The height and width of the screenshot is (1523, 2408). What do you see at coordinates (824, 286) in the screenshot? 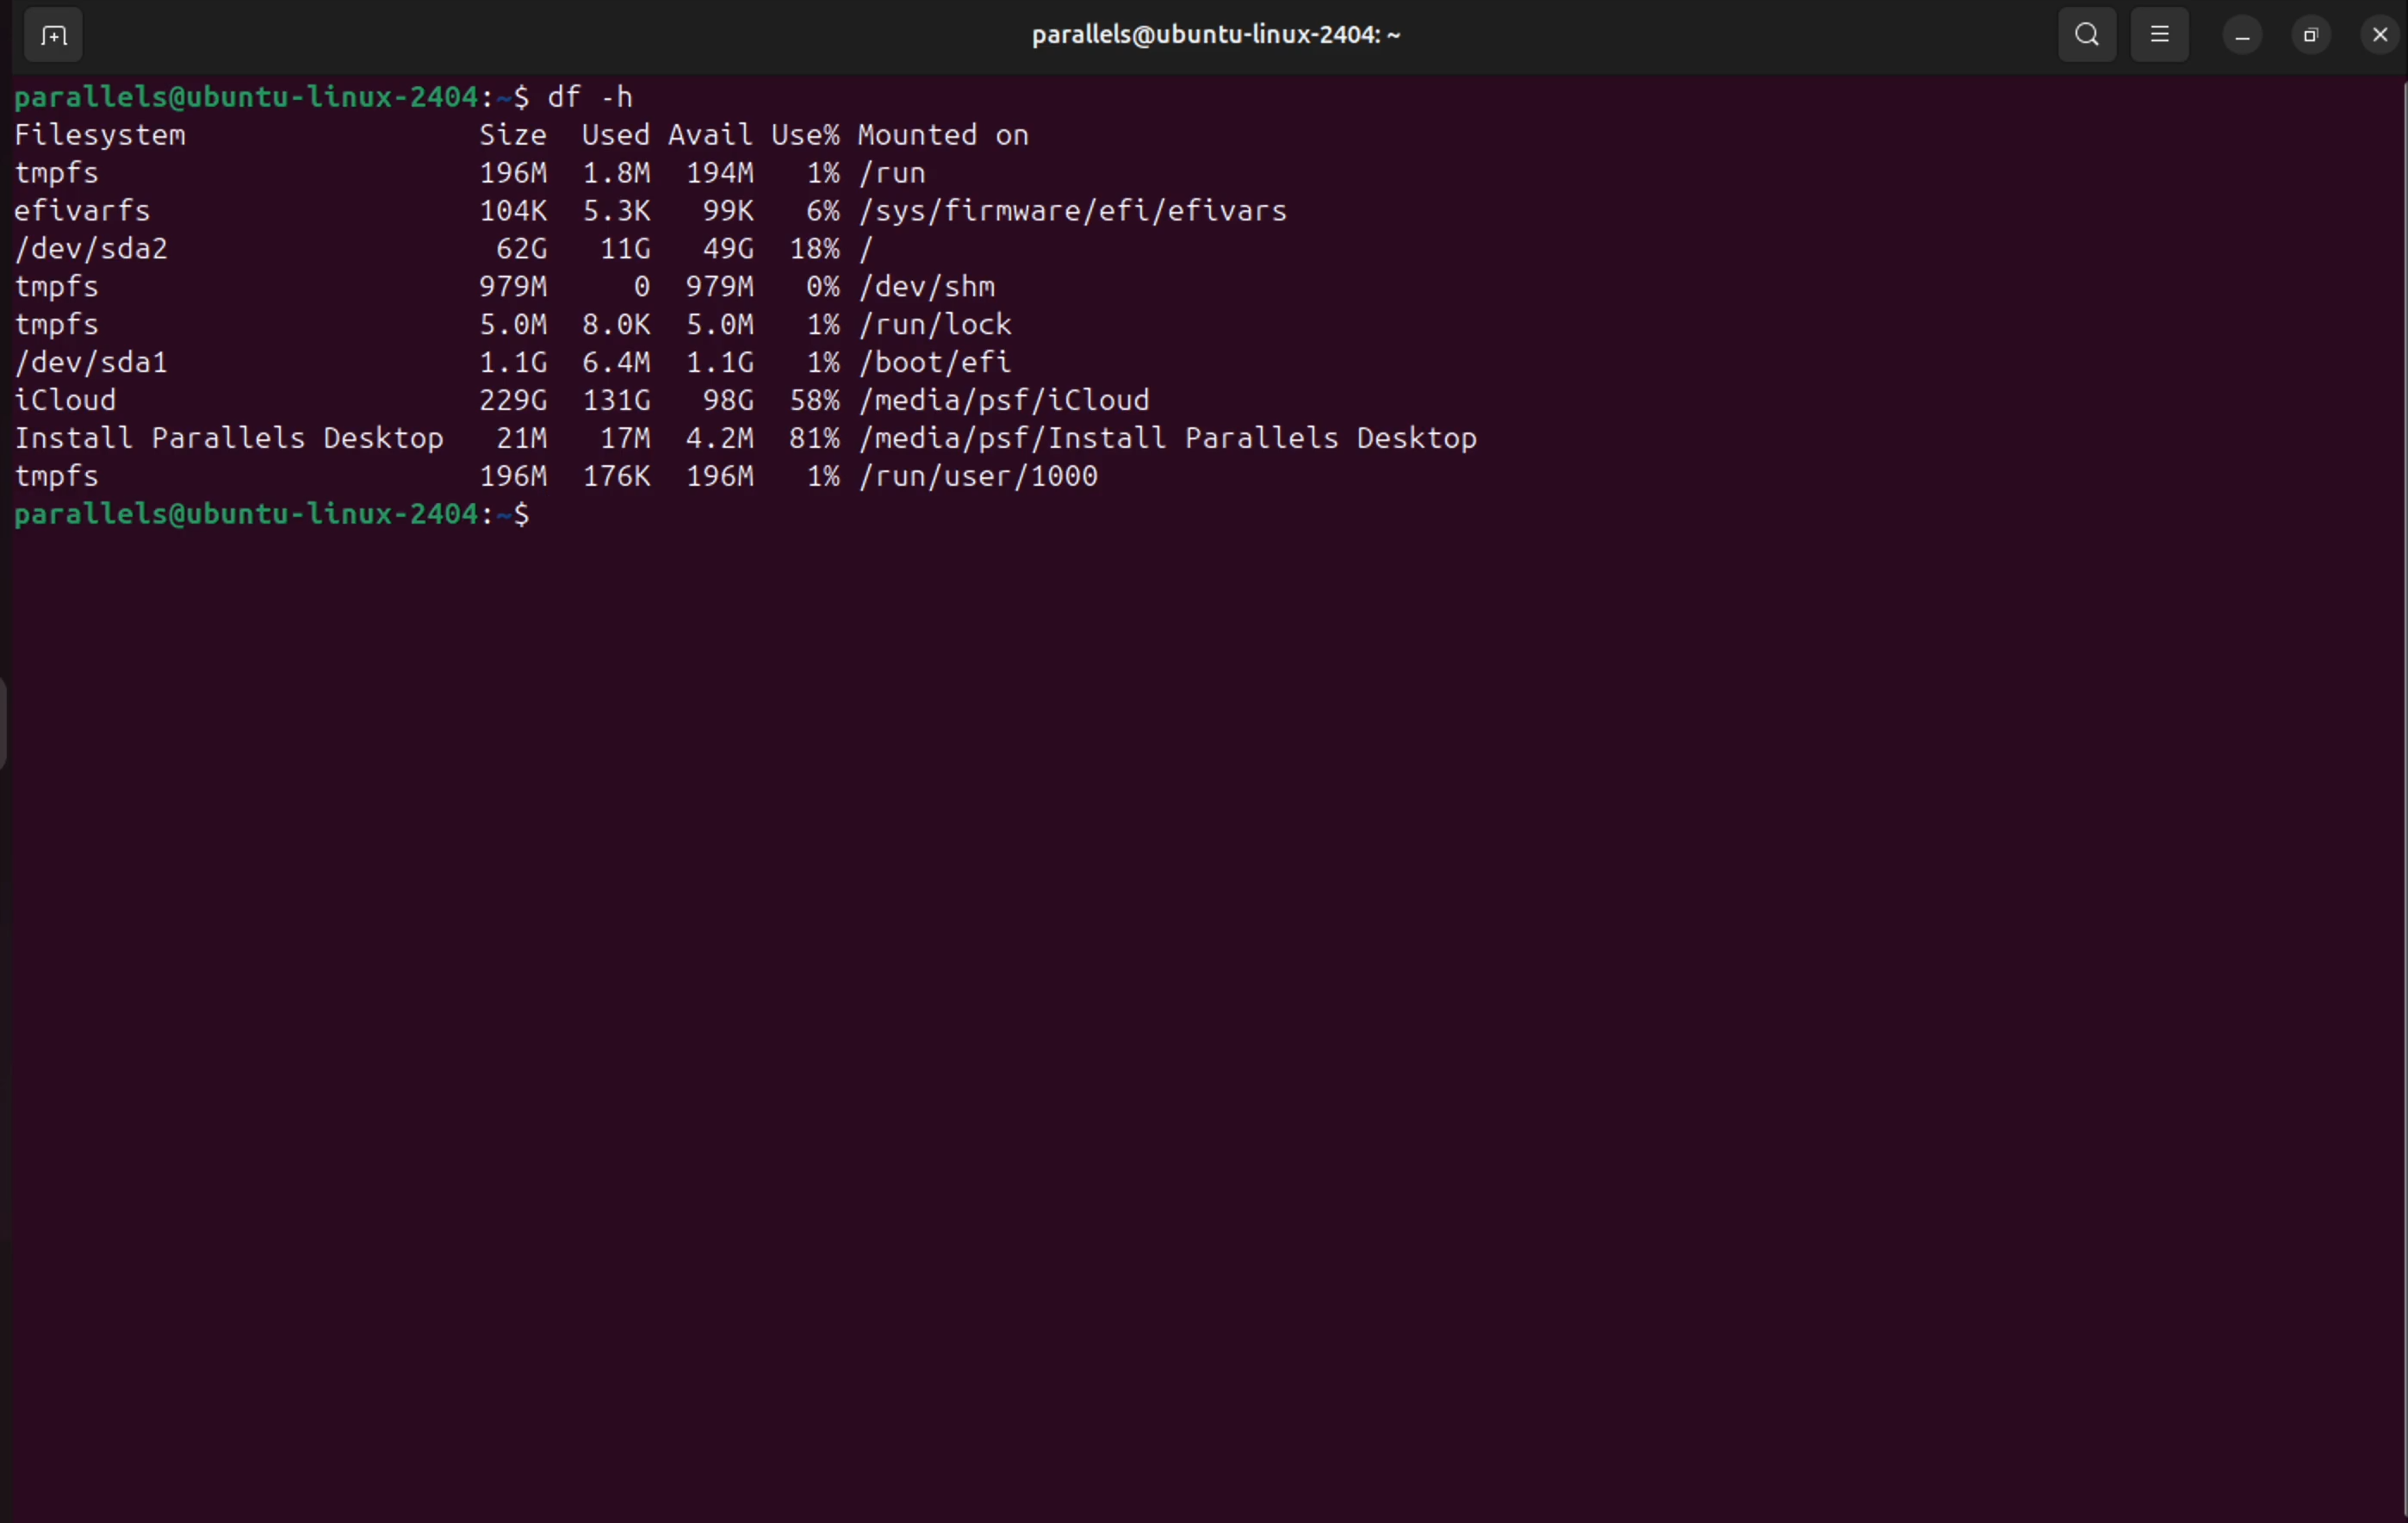
I see `0%` at bounding box center [824, 286].